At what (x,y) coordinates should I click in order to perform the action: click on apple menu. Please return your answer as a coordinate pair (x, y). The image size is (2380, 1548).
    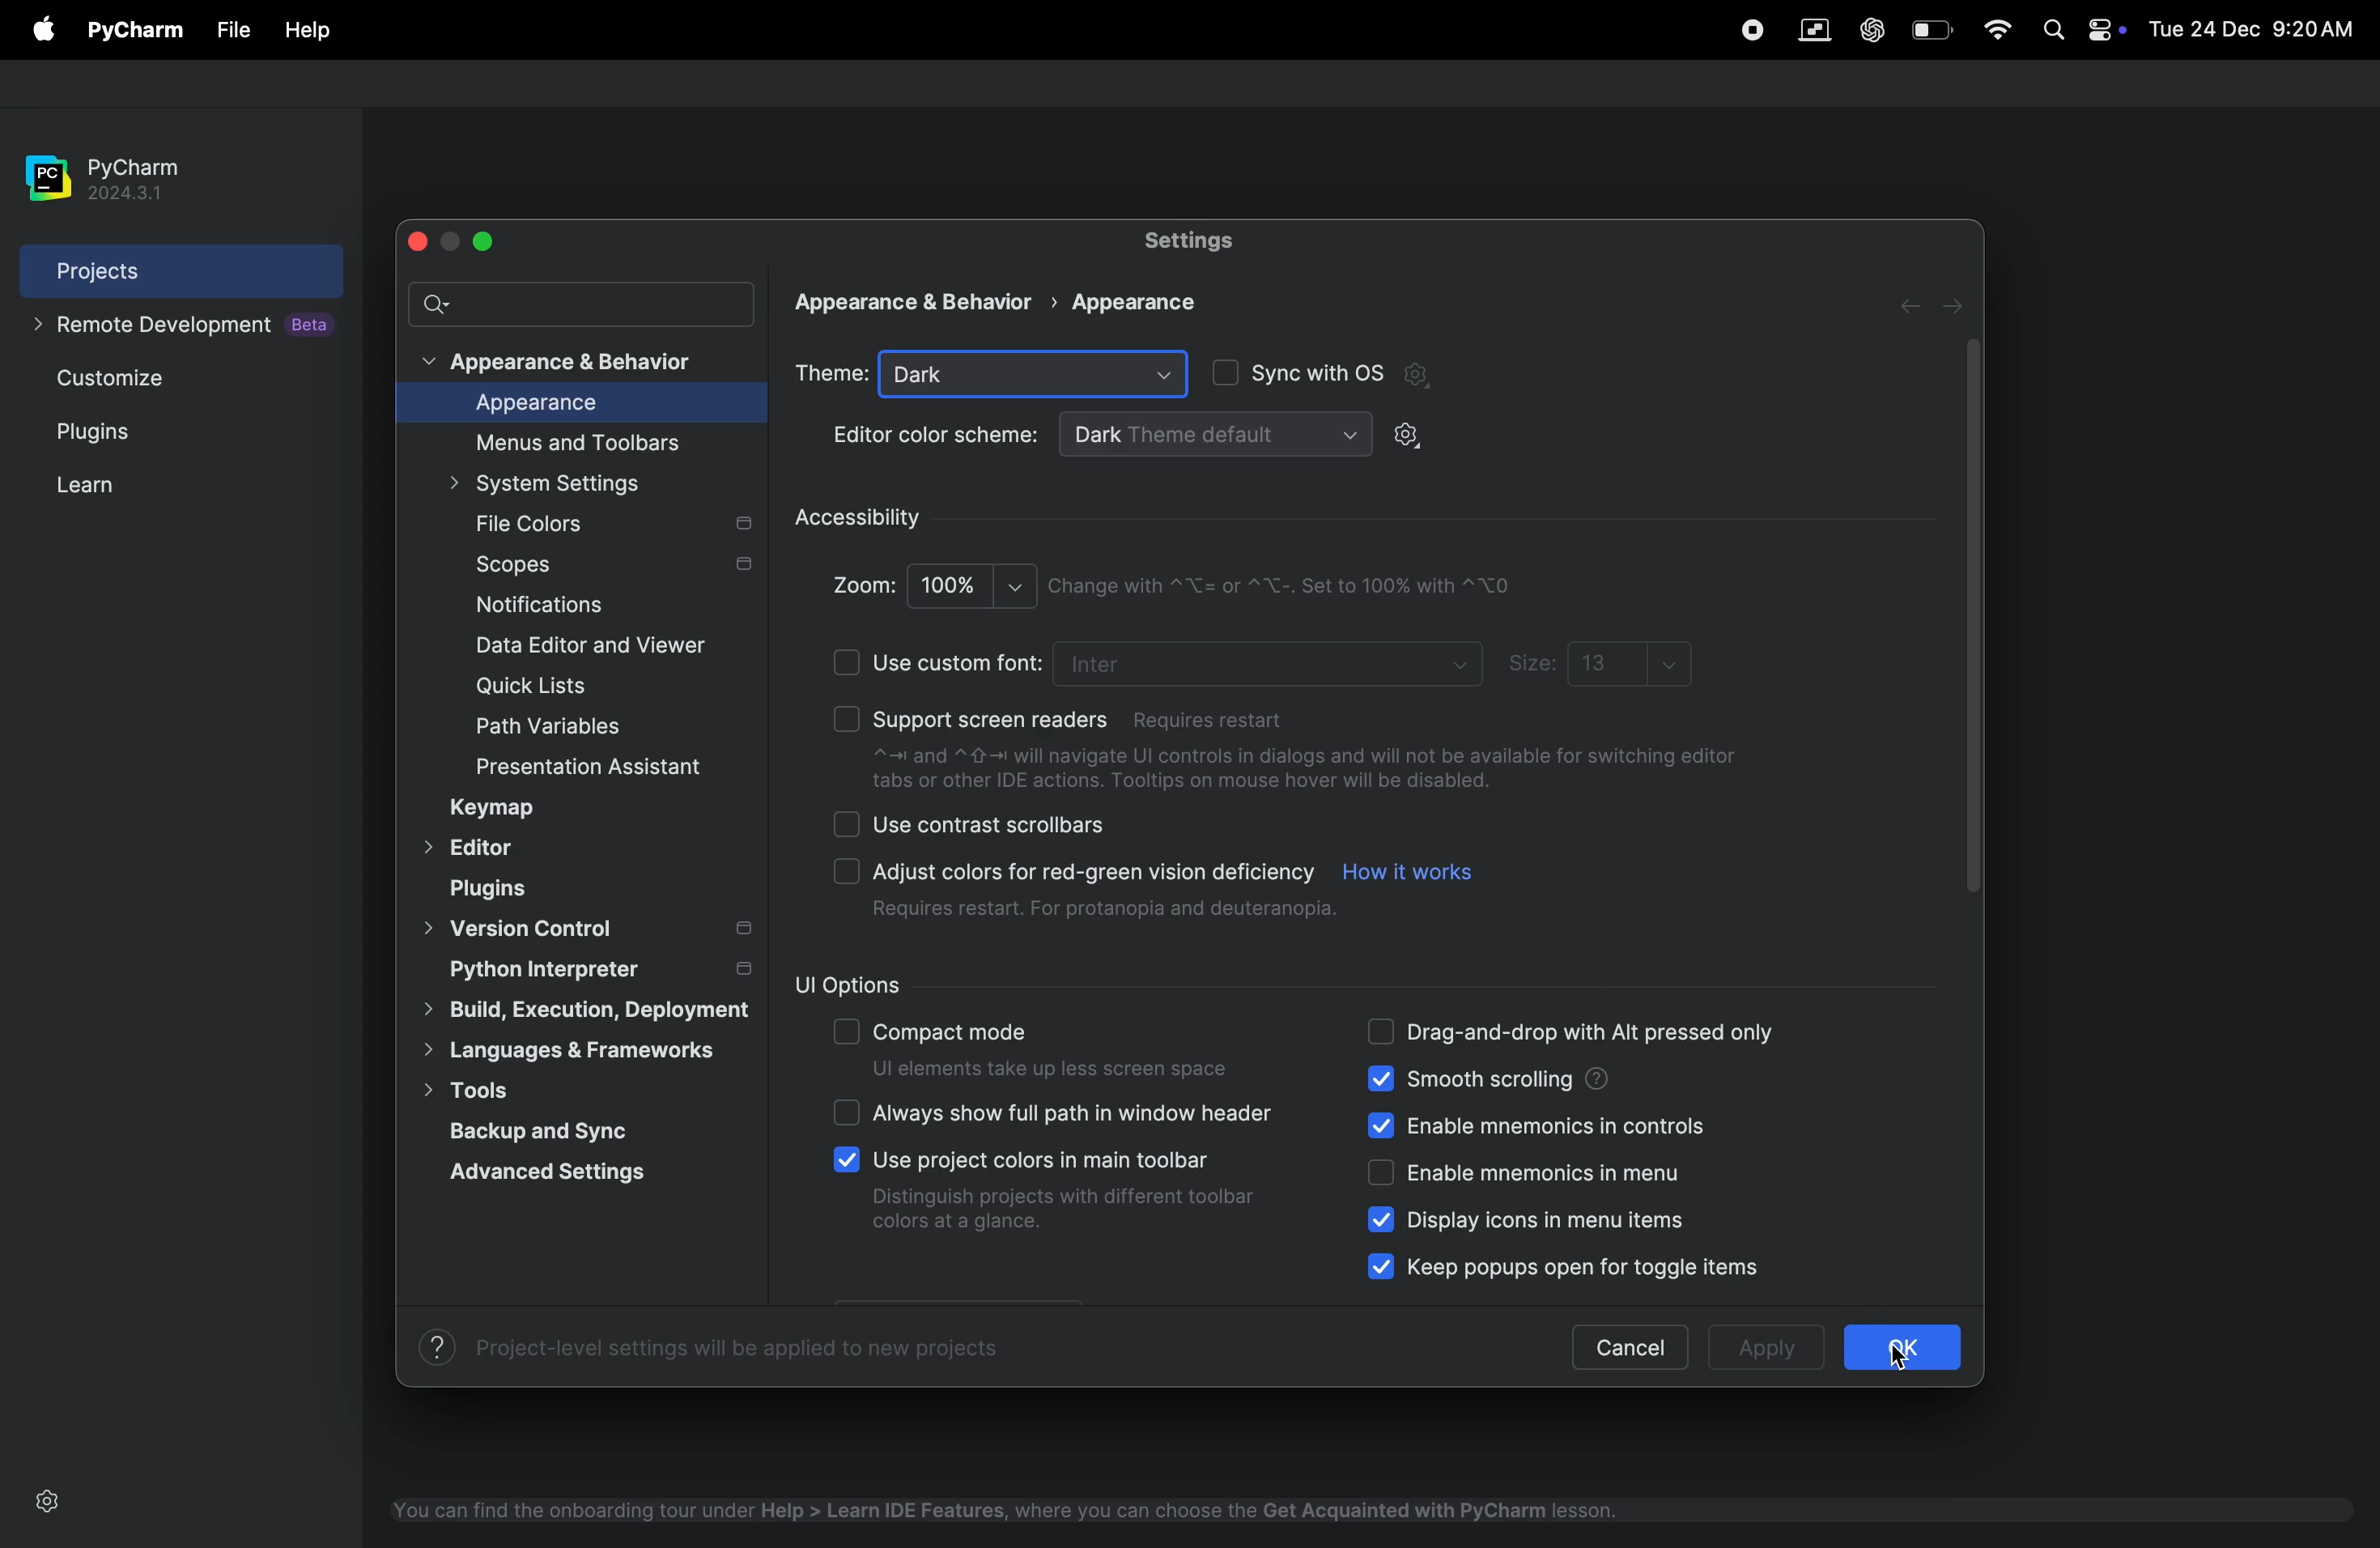
    Looking at the image, I should click on (47, 31).